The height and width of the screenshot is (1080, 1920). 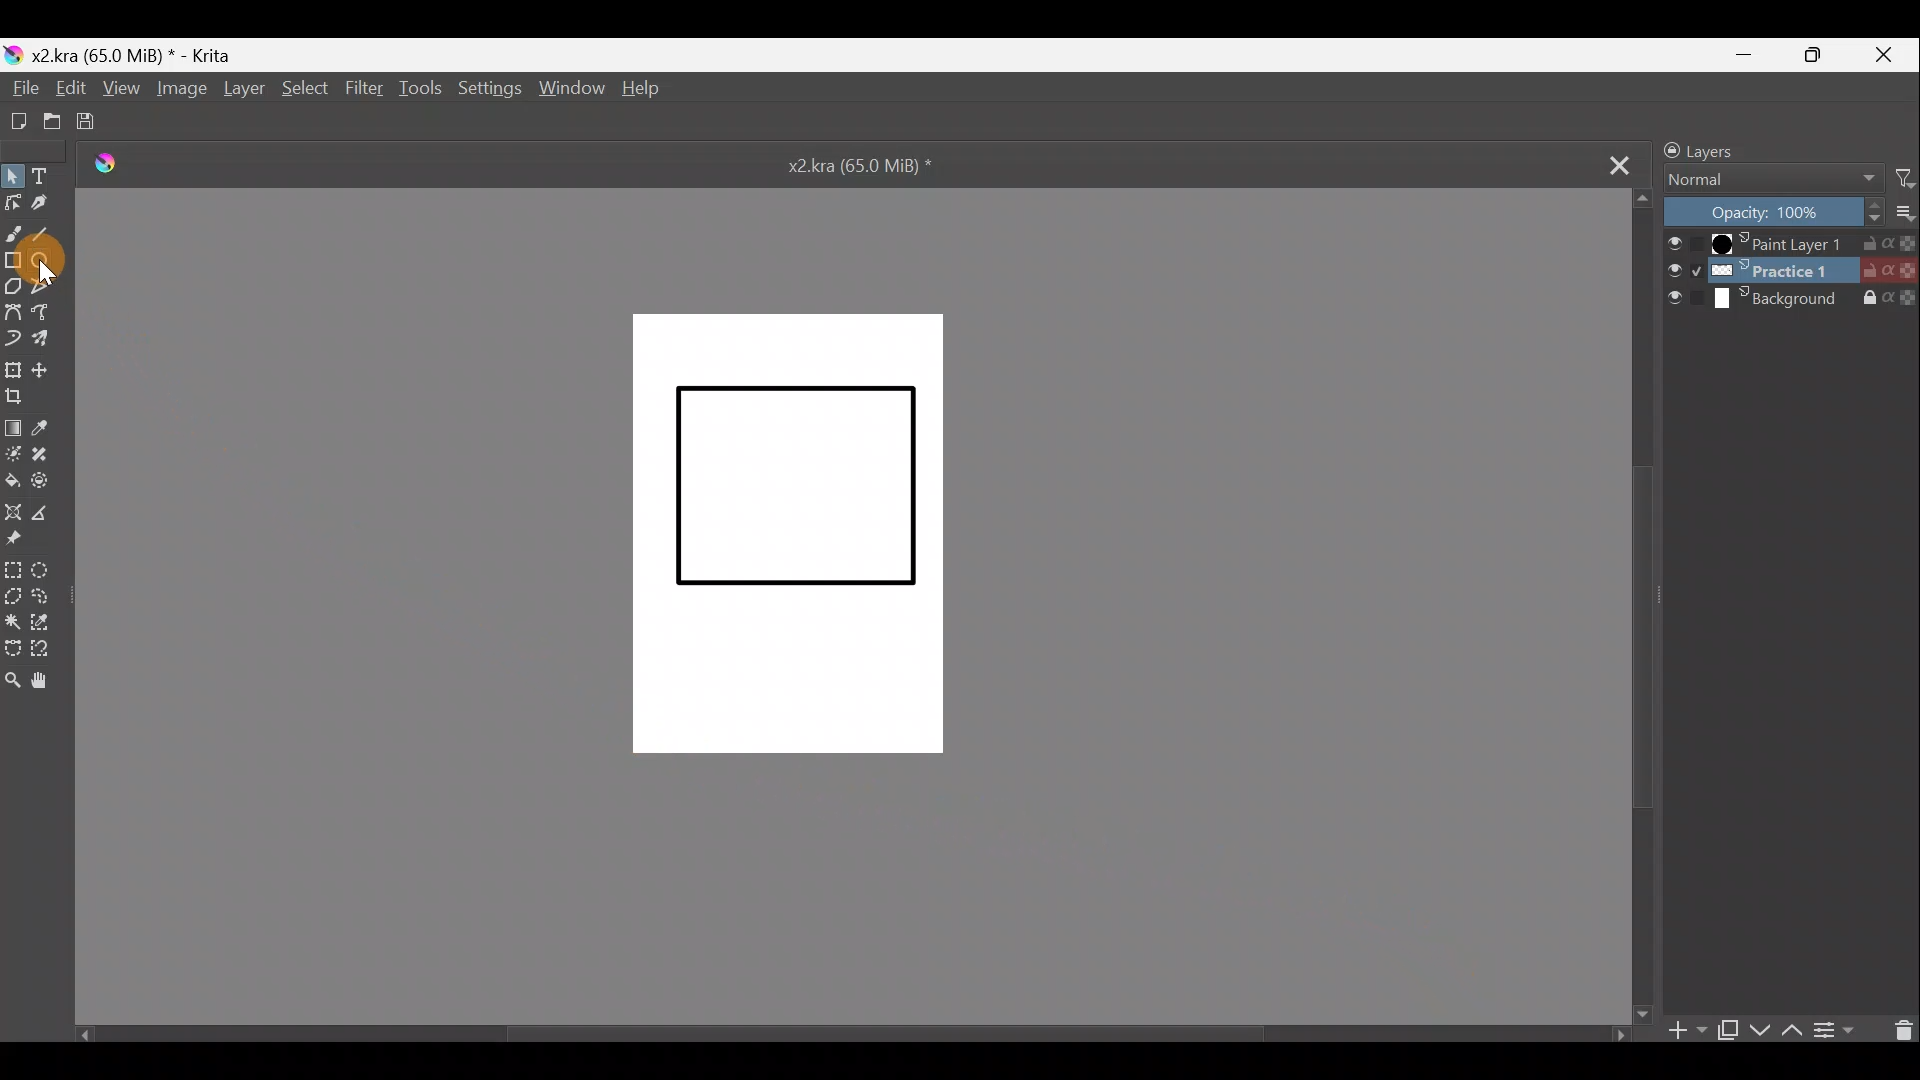 What do you see at coordinates (1841, 1032) in the screenshot?
I see `View/change layer properties` at bounding box center [1841, 1032].